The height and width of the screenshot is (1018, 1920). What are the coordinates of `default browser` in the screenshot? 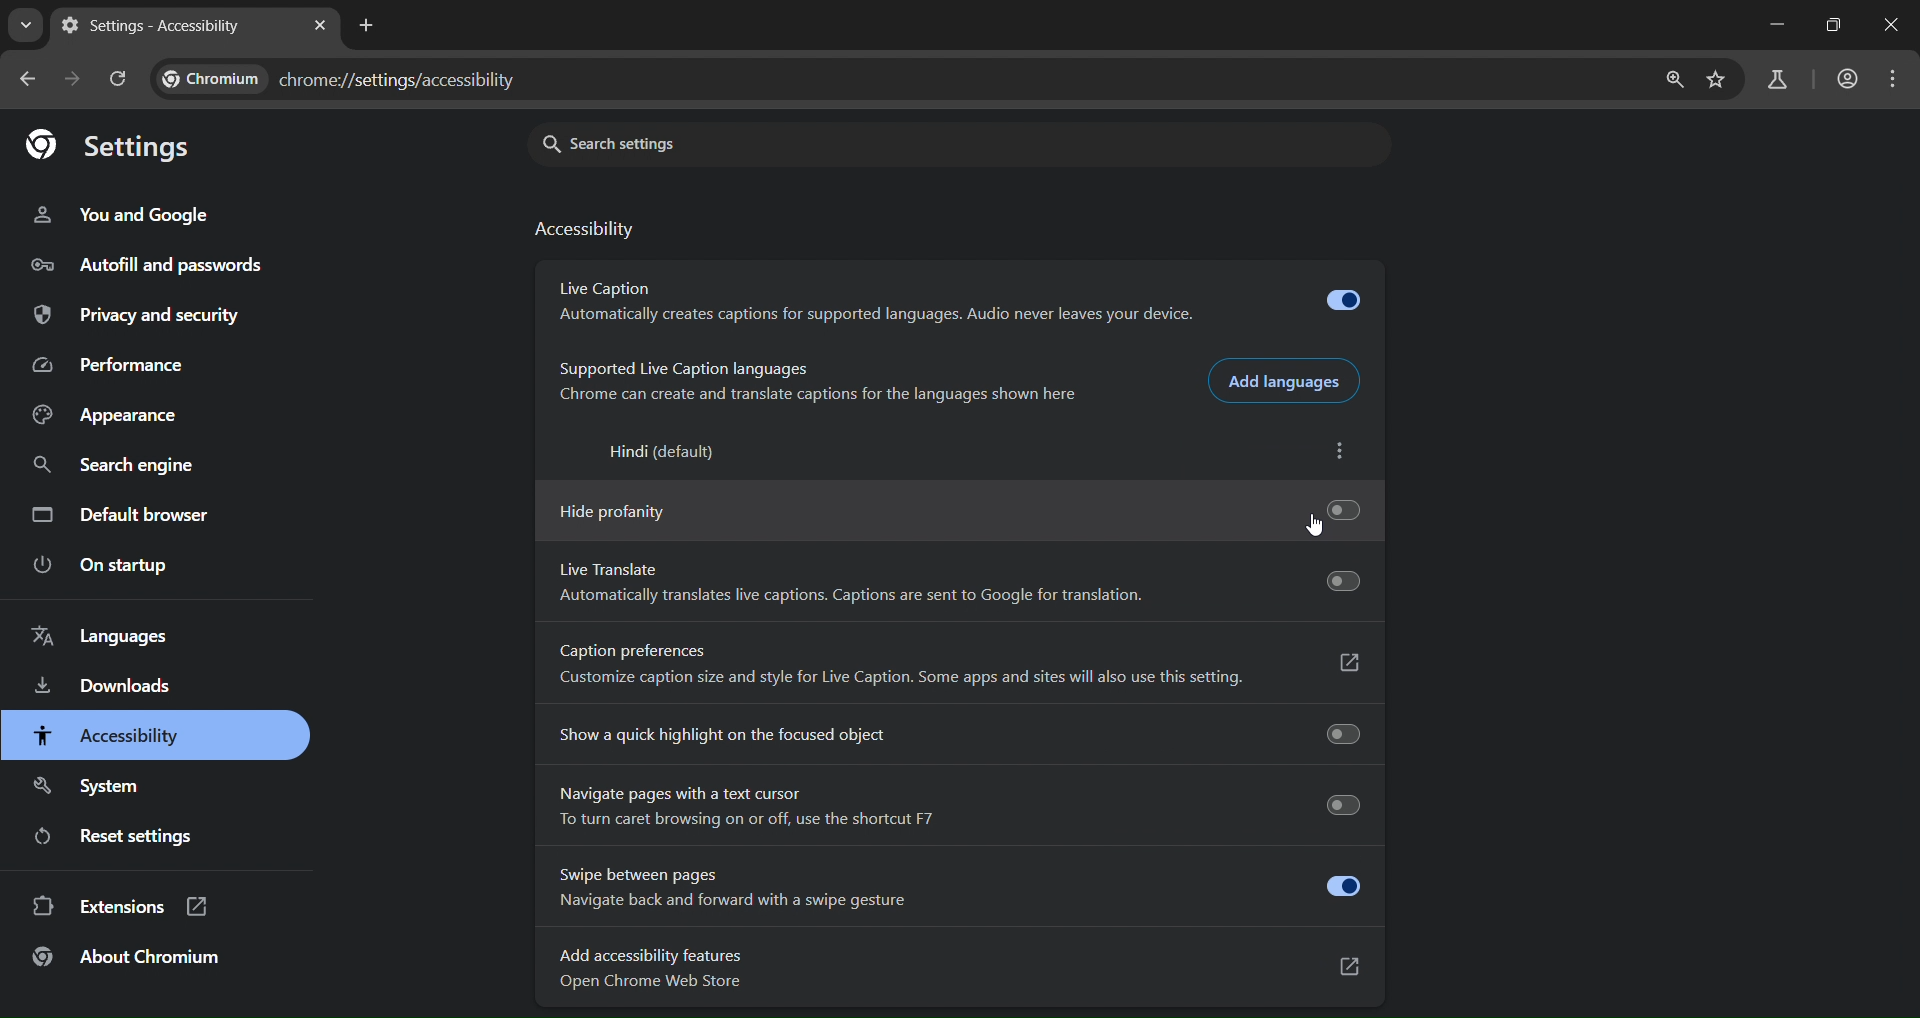 It's located at (124, 518).